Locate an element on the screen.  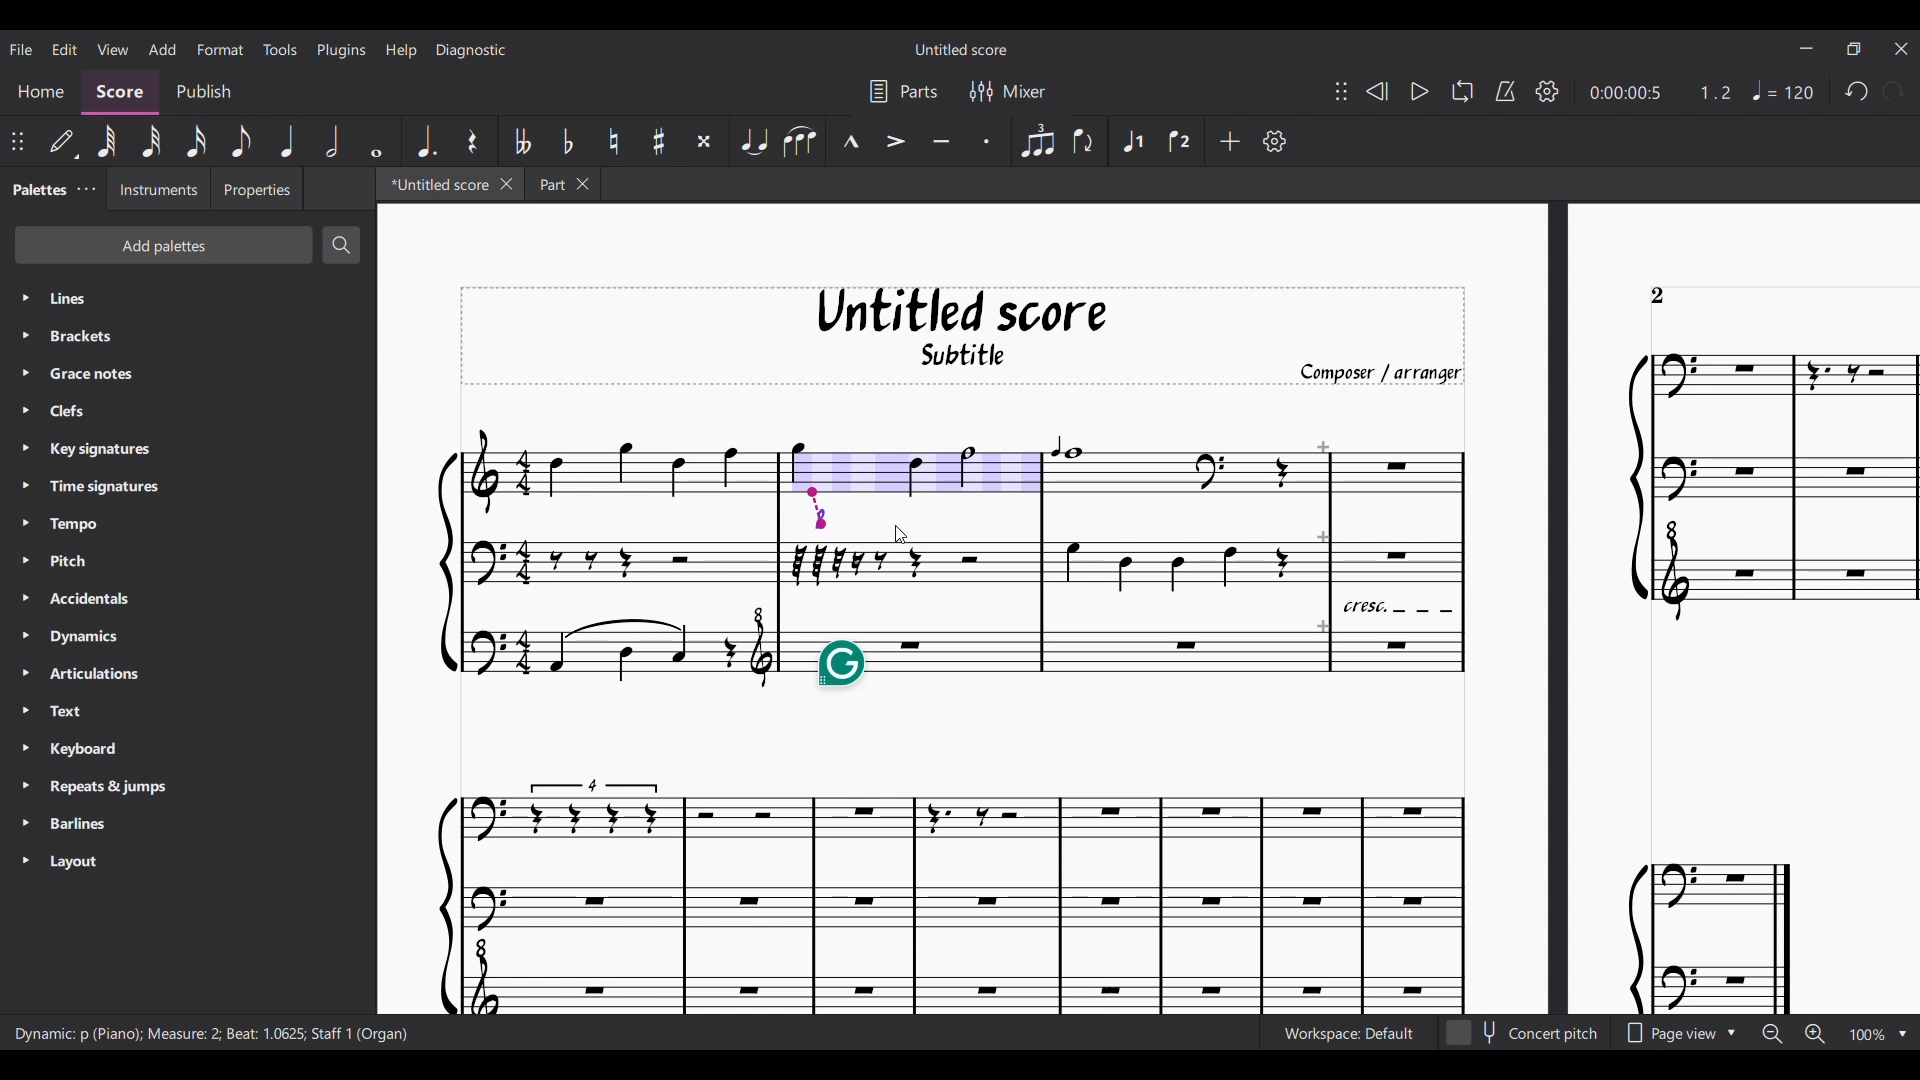
Toggle flat is located at coordinates (568, 140).